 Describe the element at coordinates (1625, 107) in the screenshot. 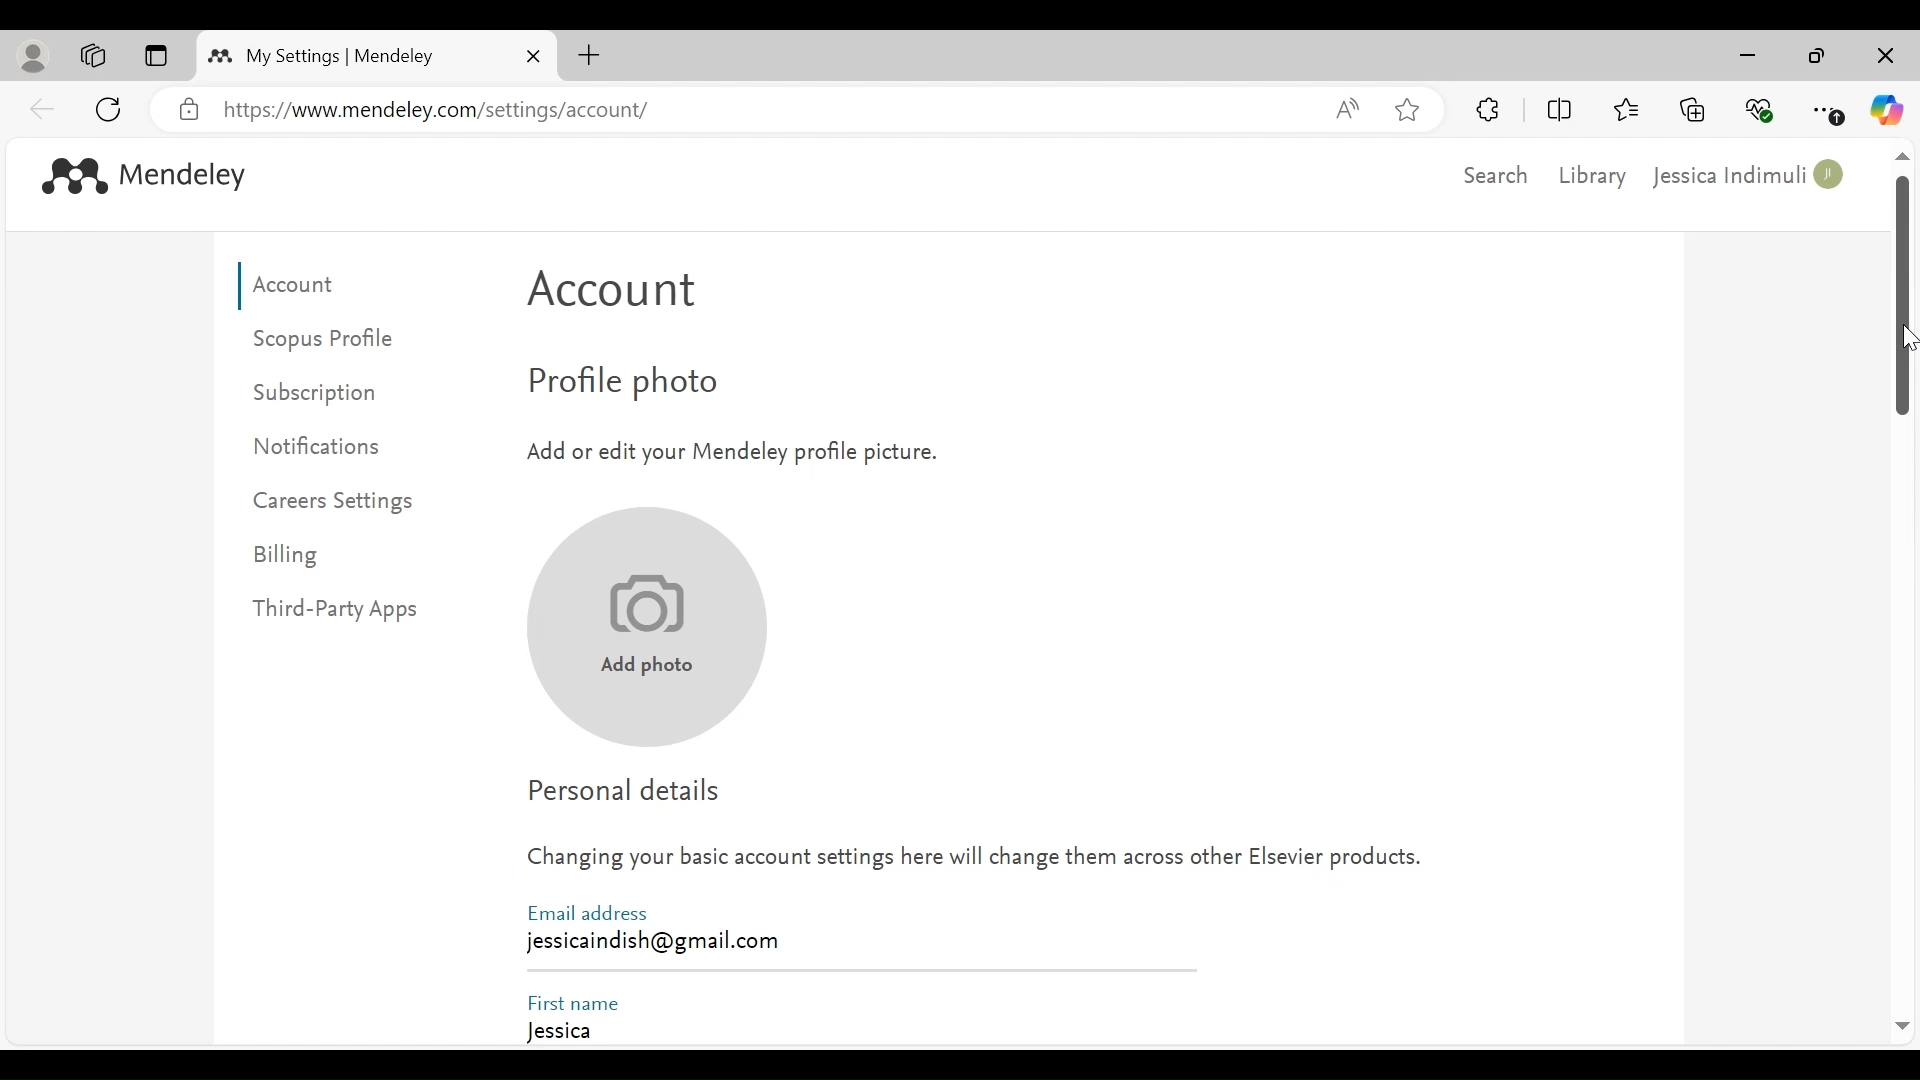

I see `Favorites` at that location.